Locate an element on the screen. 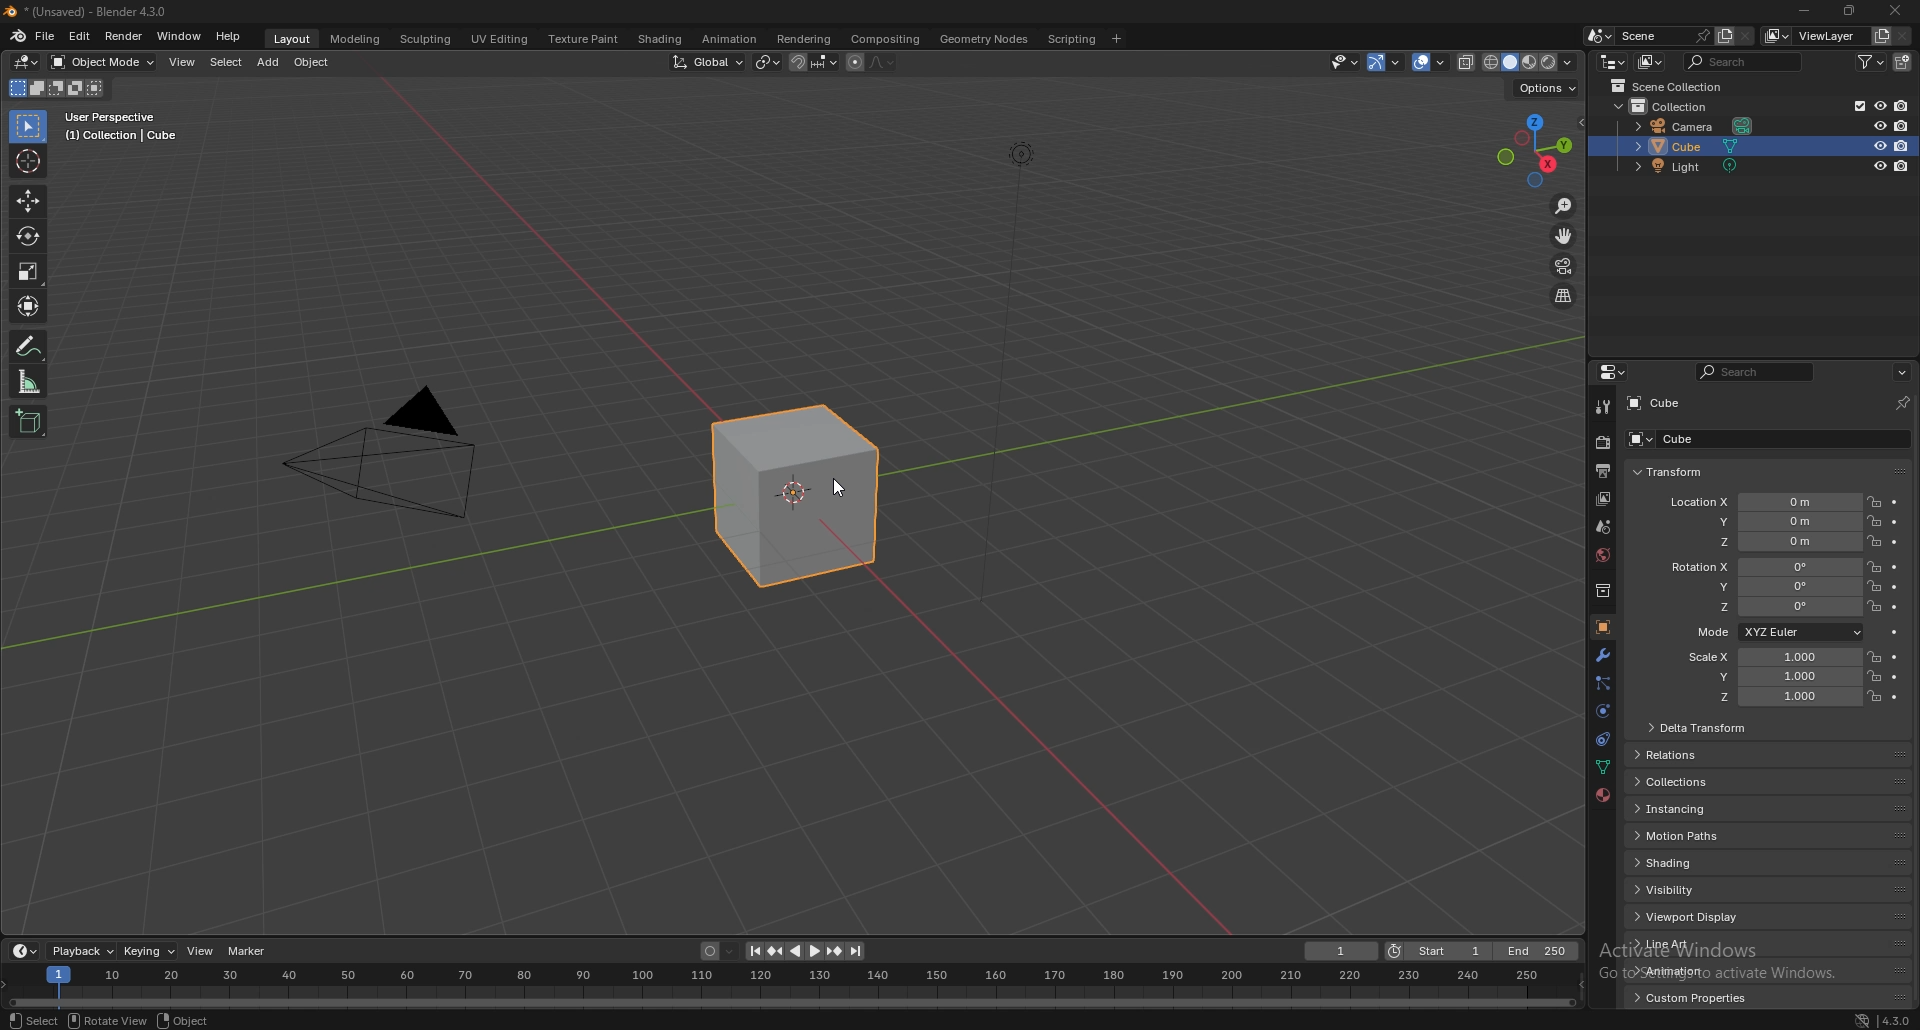  editor type is located at coordinates (1614, 373).